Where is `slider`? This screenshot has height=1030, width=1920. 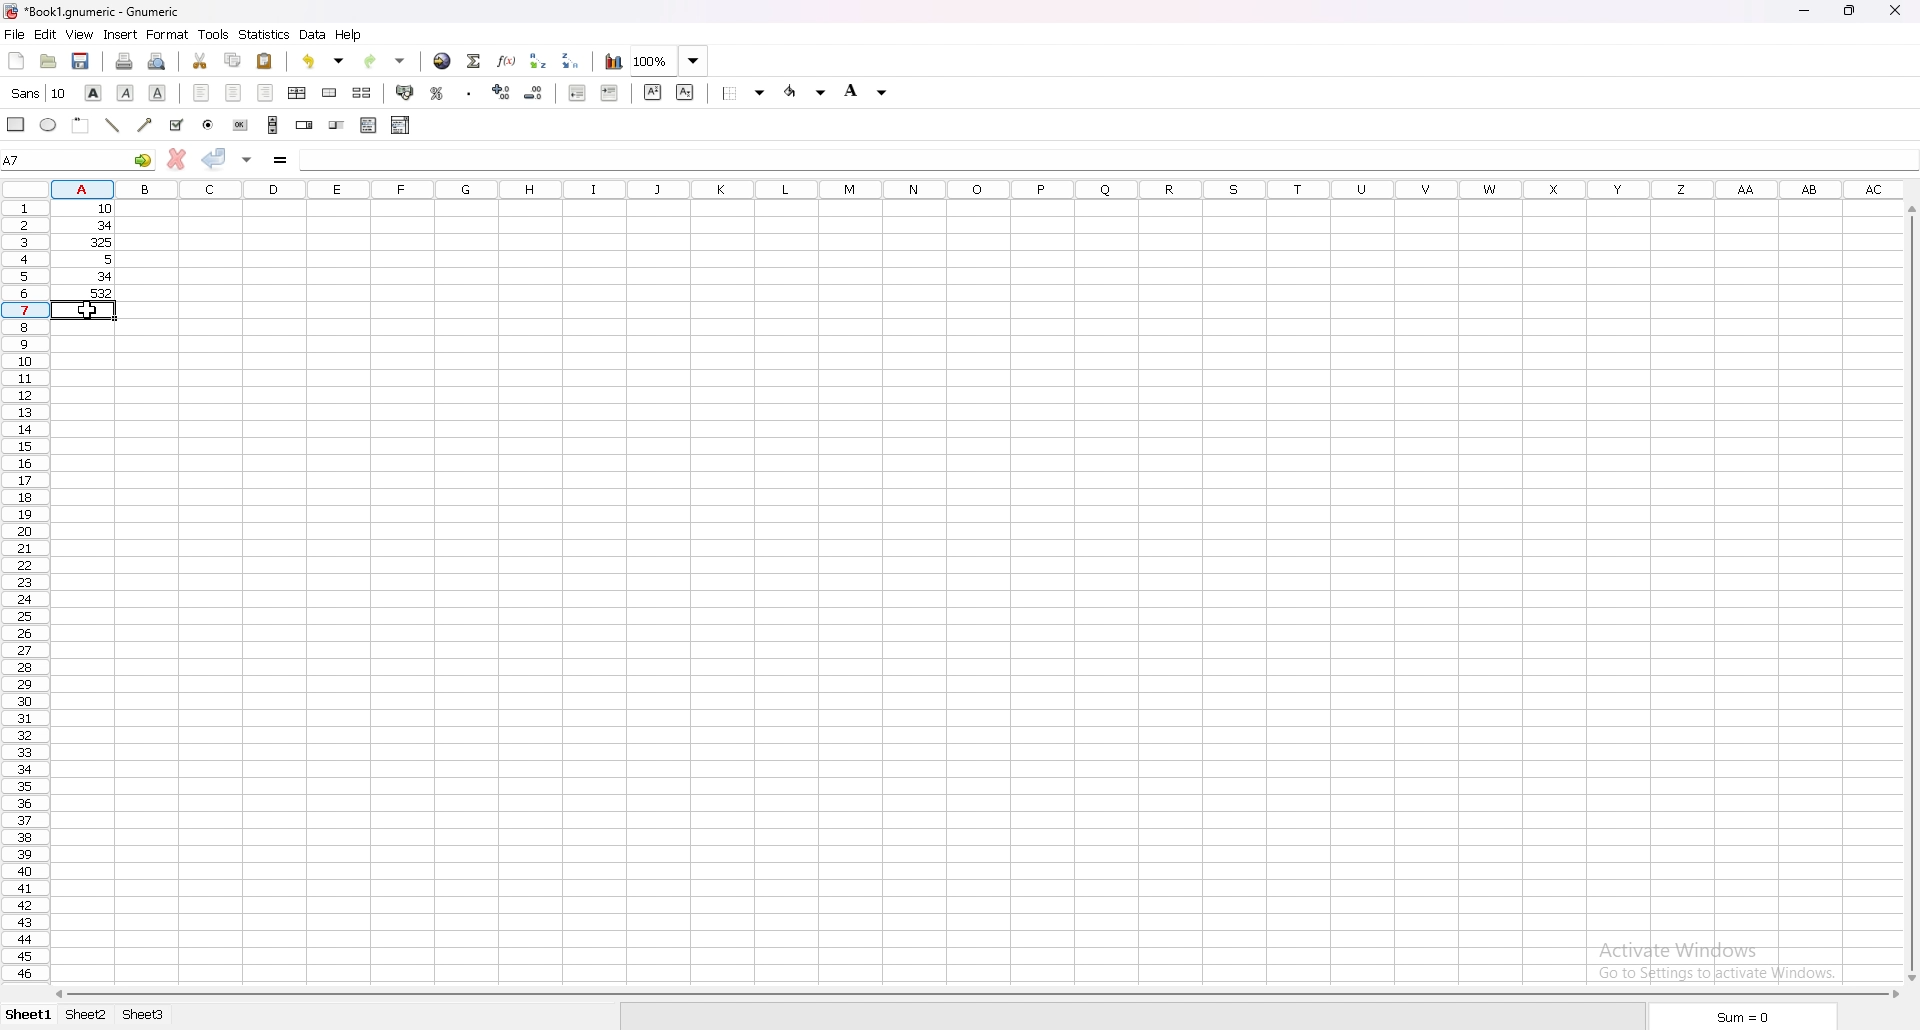
slider is located at coordinates (337, 125).